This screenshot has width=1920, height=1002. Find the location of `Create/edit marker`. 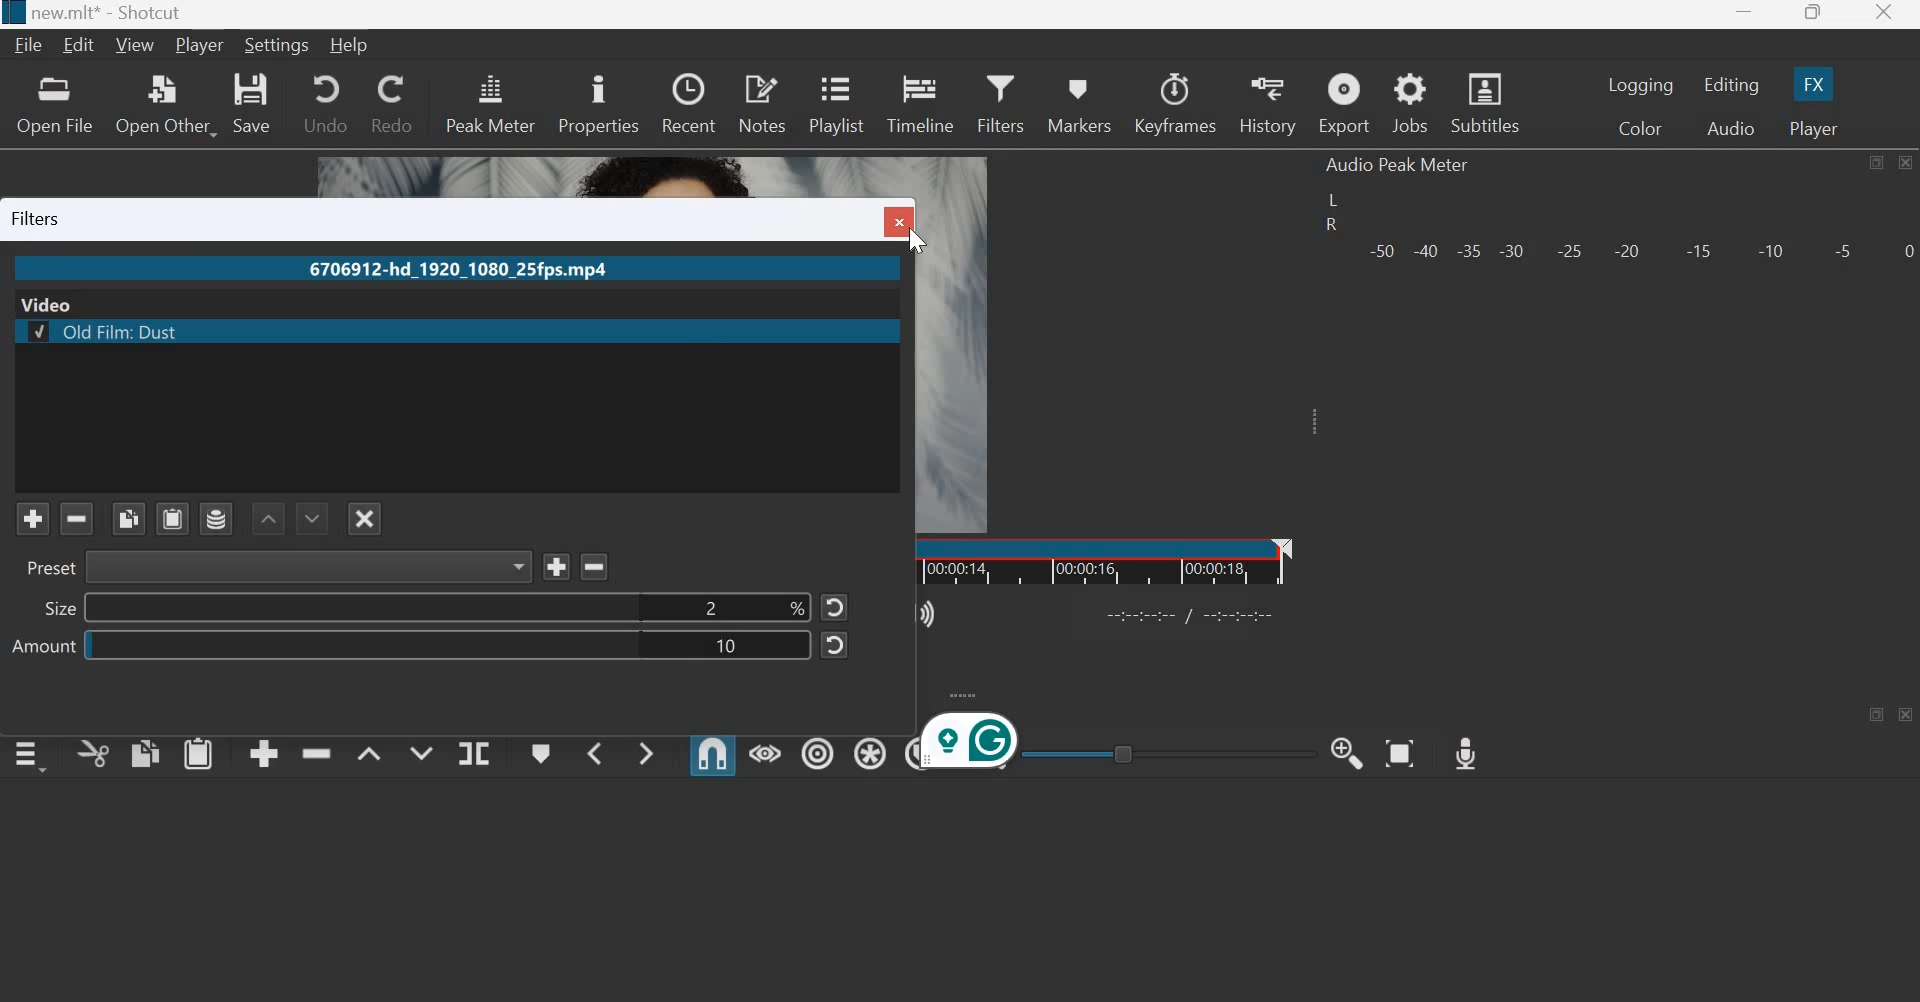

Create/edit marker is located at coordinates (542, 754).